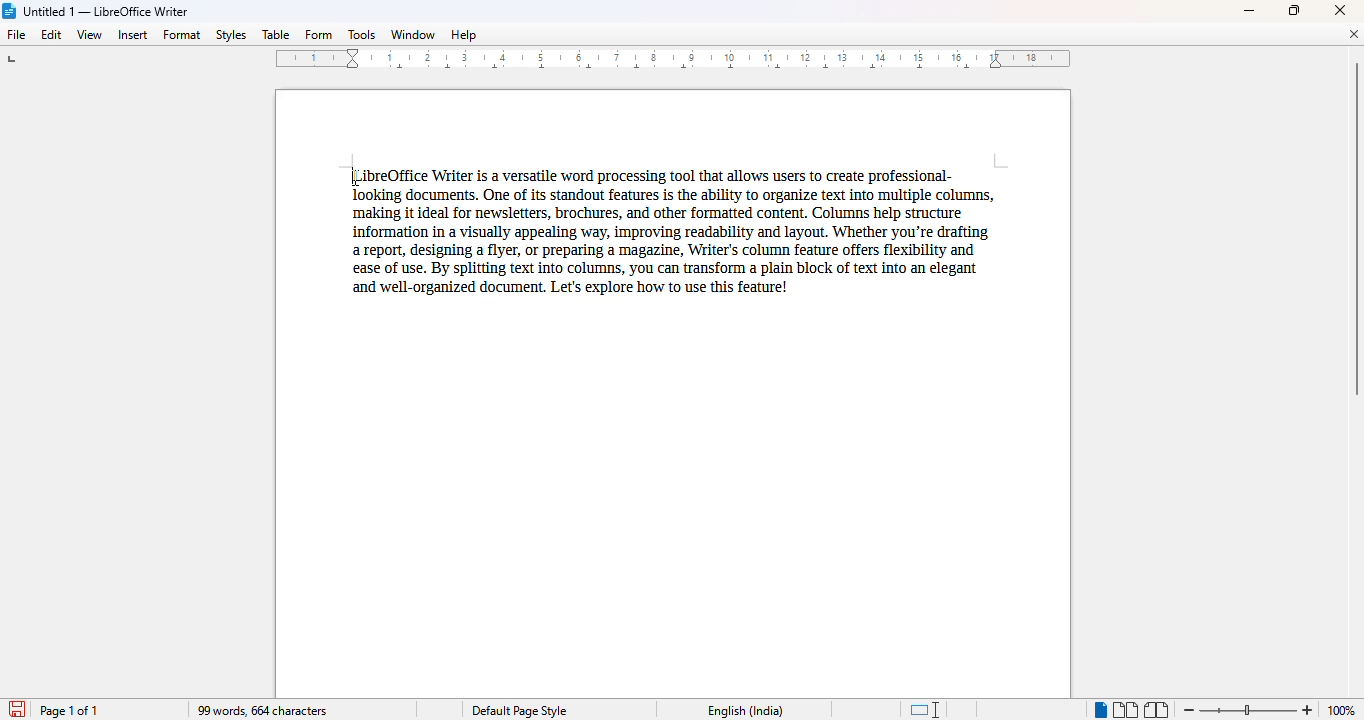 Image resolution: width=1364 pixels, height=720 pixels. What do you see at coordinates (1100, 711) in the screenshot?
I see `single-page view` at bounding box center [1100, 711].